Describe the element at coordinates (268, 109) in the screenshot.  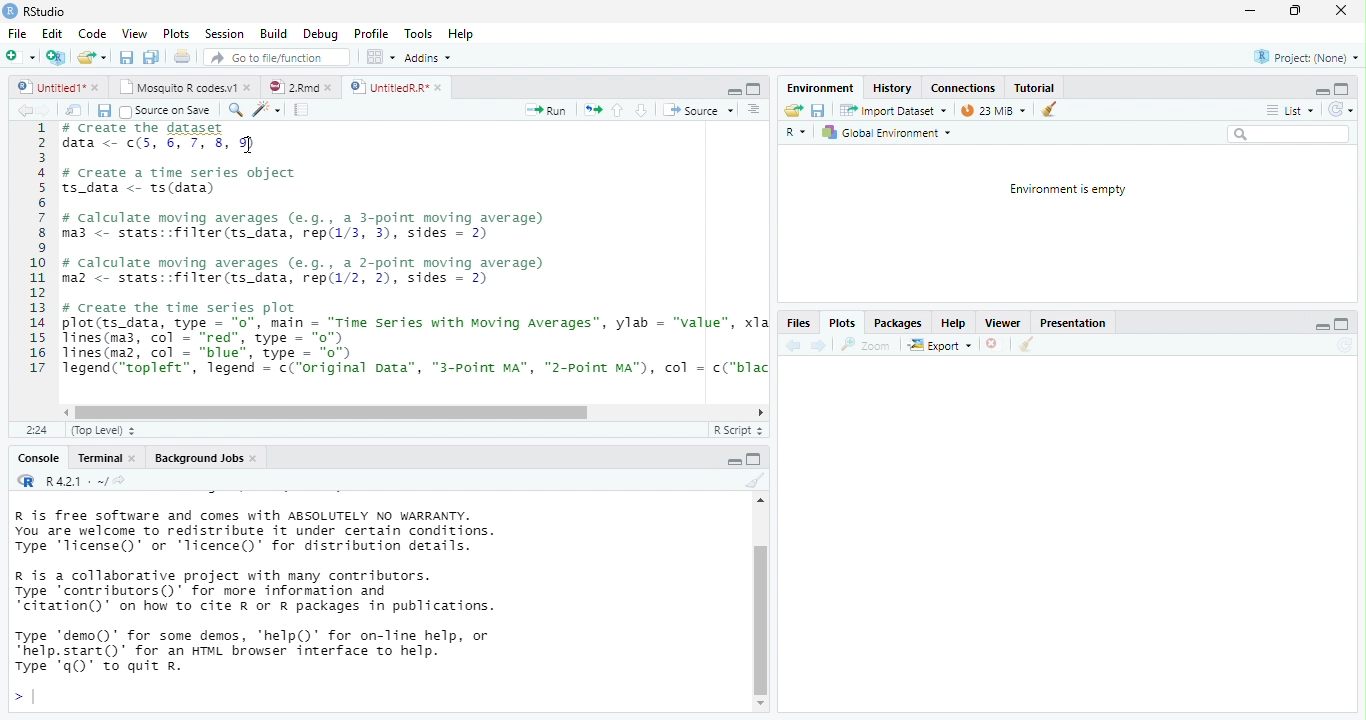
I see `code tool` at that location.